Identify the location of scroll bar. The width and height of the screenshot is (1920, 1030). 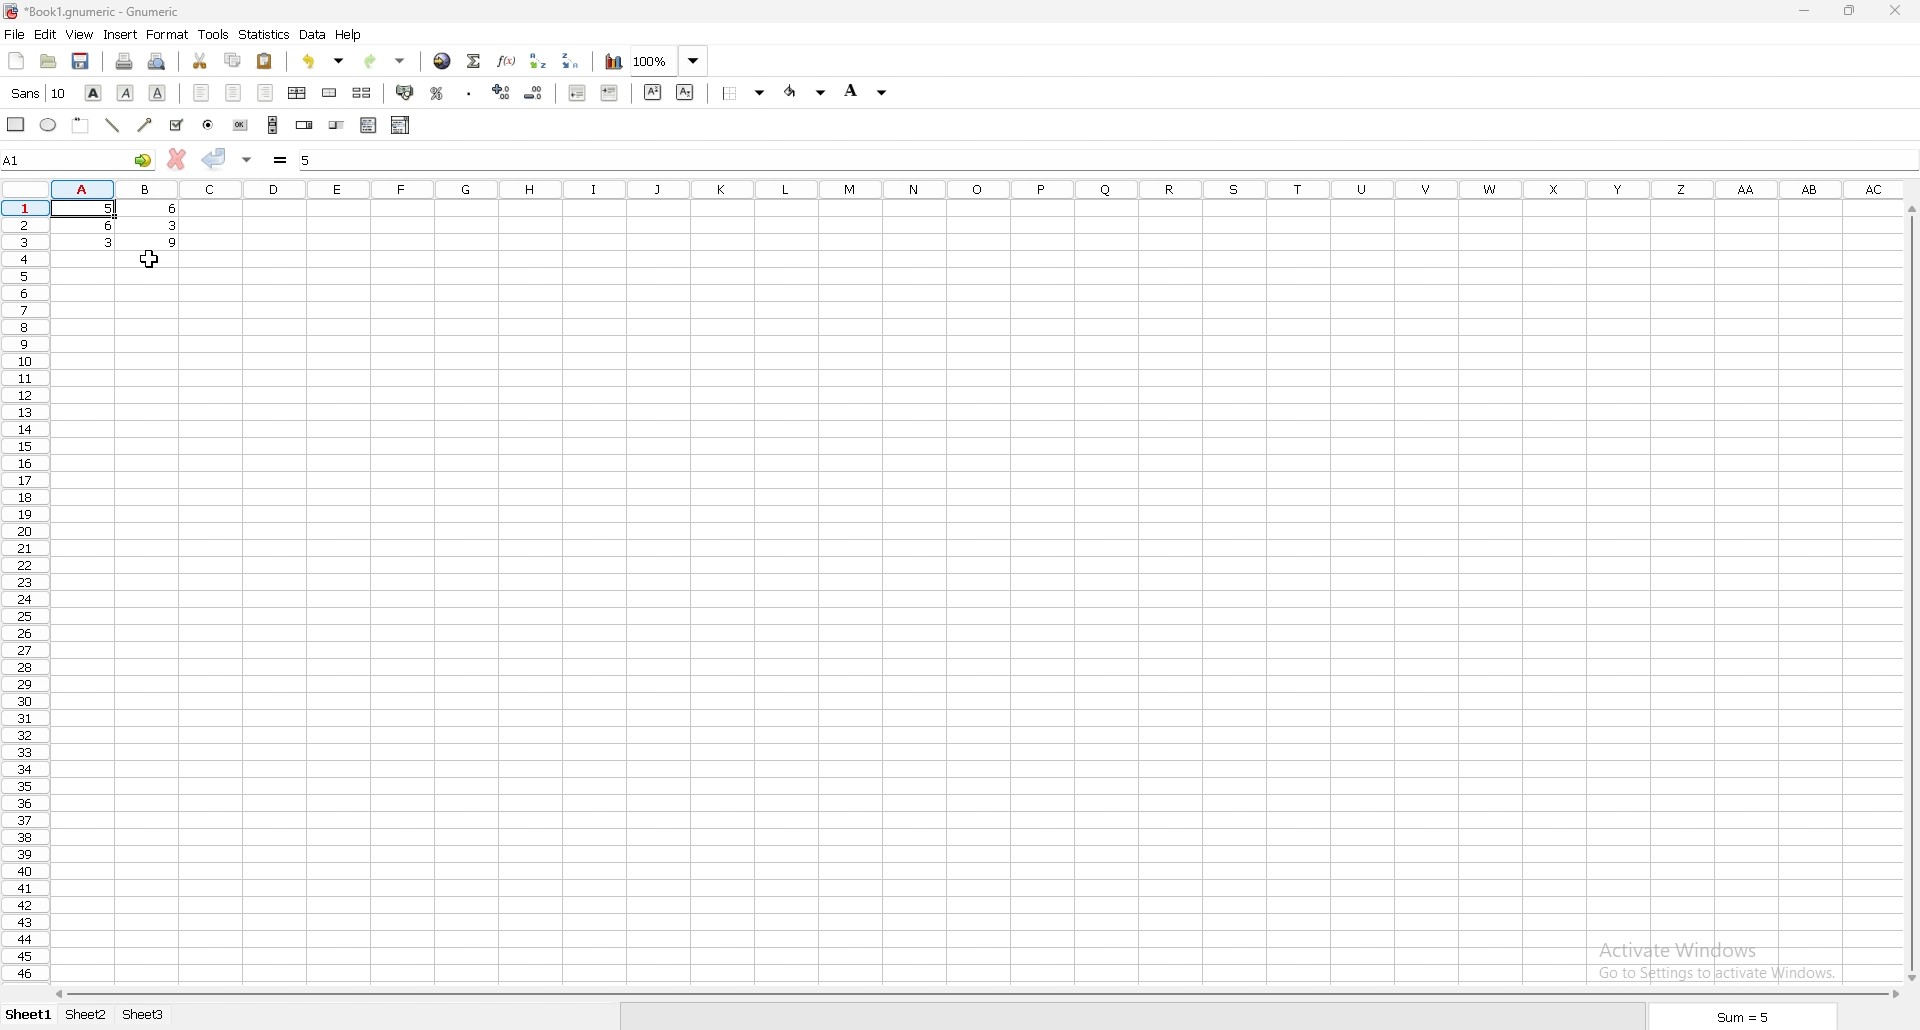
(973, 992).